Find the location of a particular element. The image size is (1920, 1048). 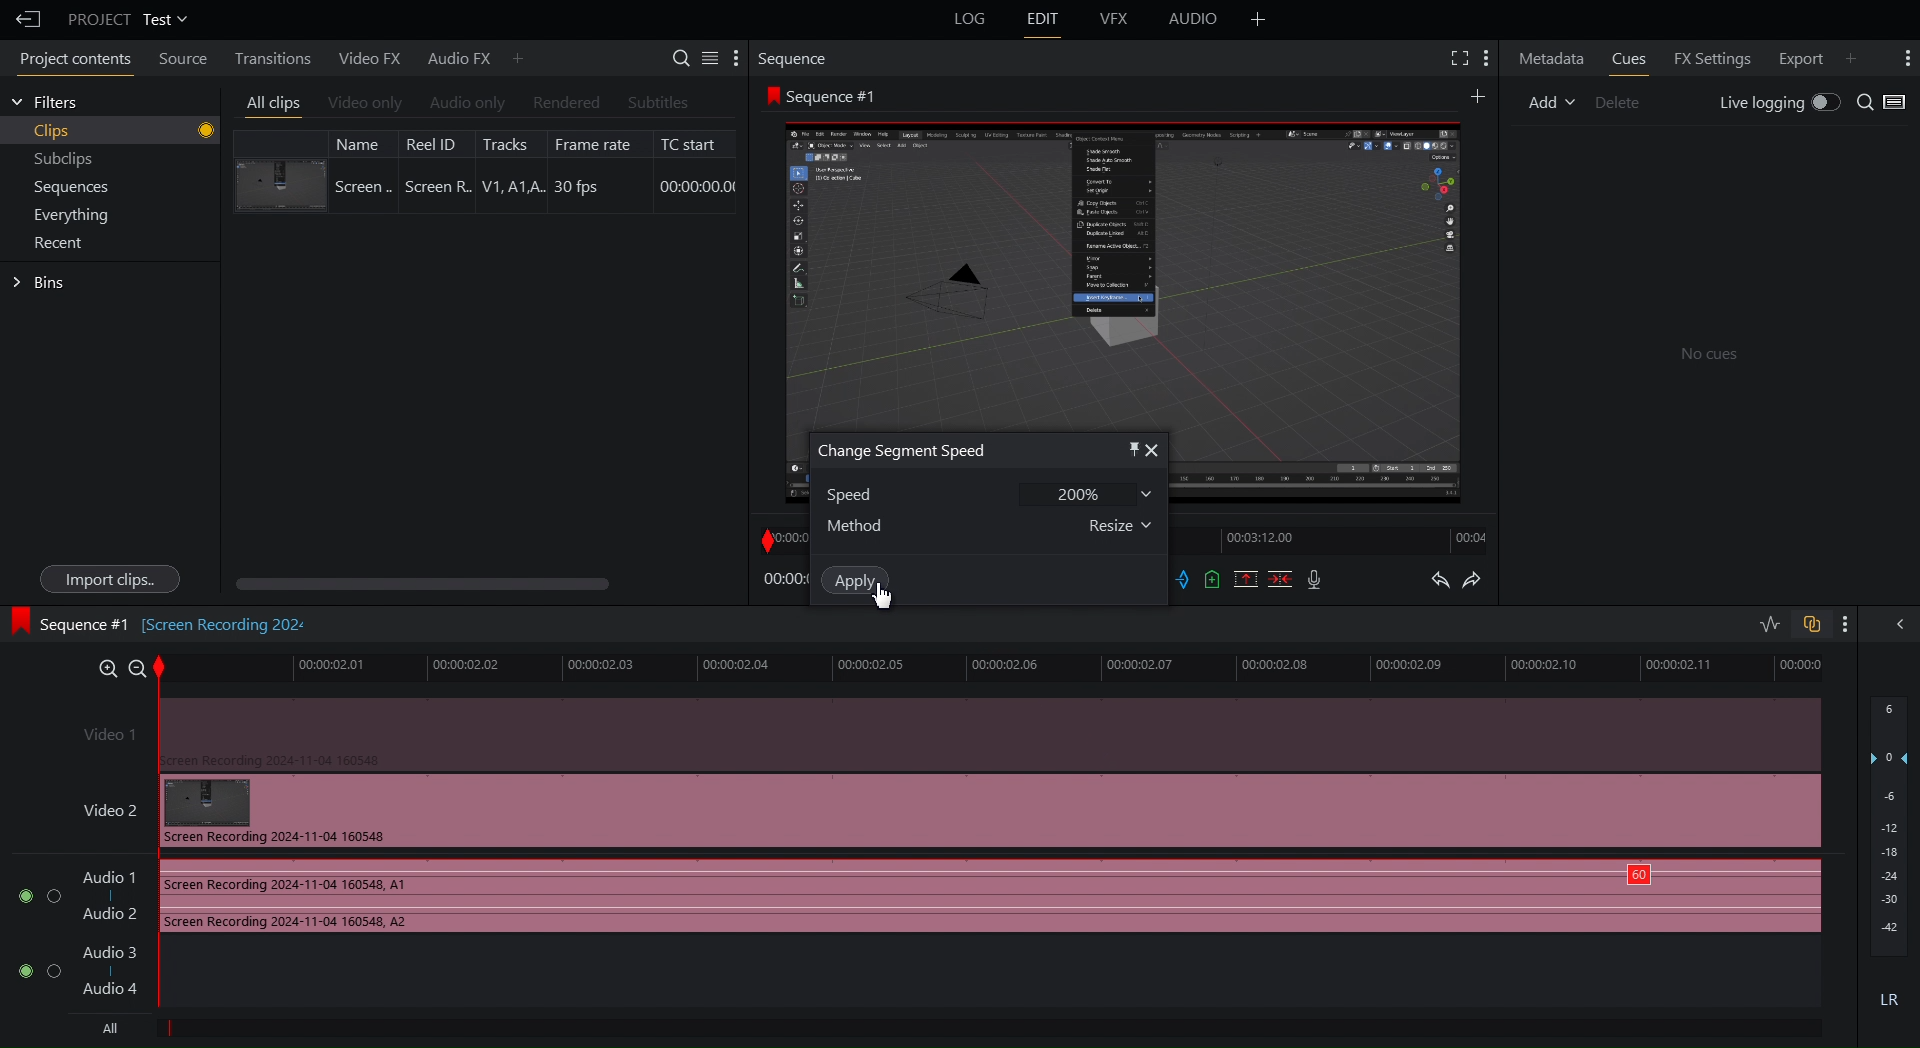

Collapse is located at coordinates (1896, 623).